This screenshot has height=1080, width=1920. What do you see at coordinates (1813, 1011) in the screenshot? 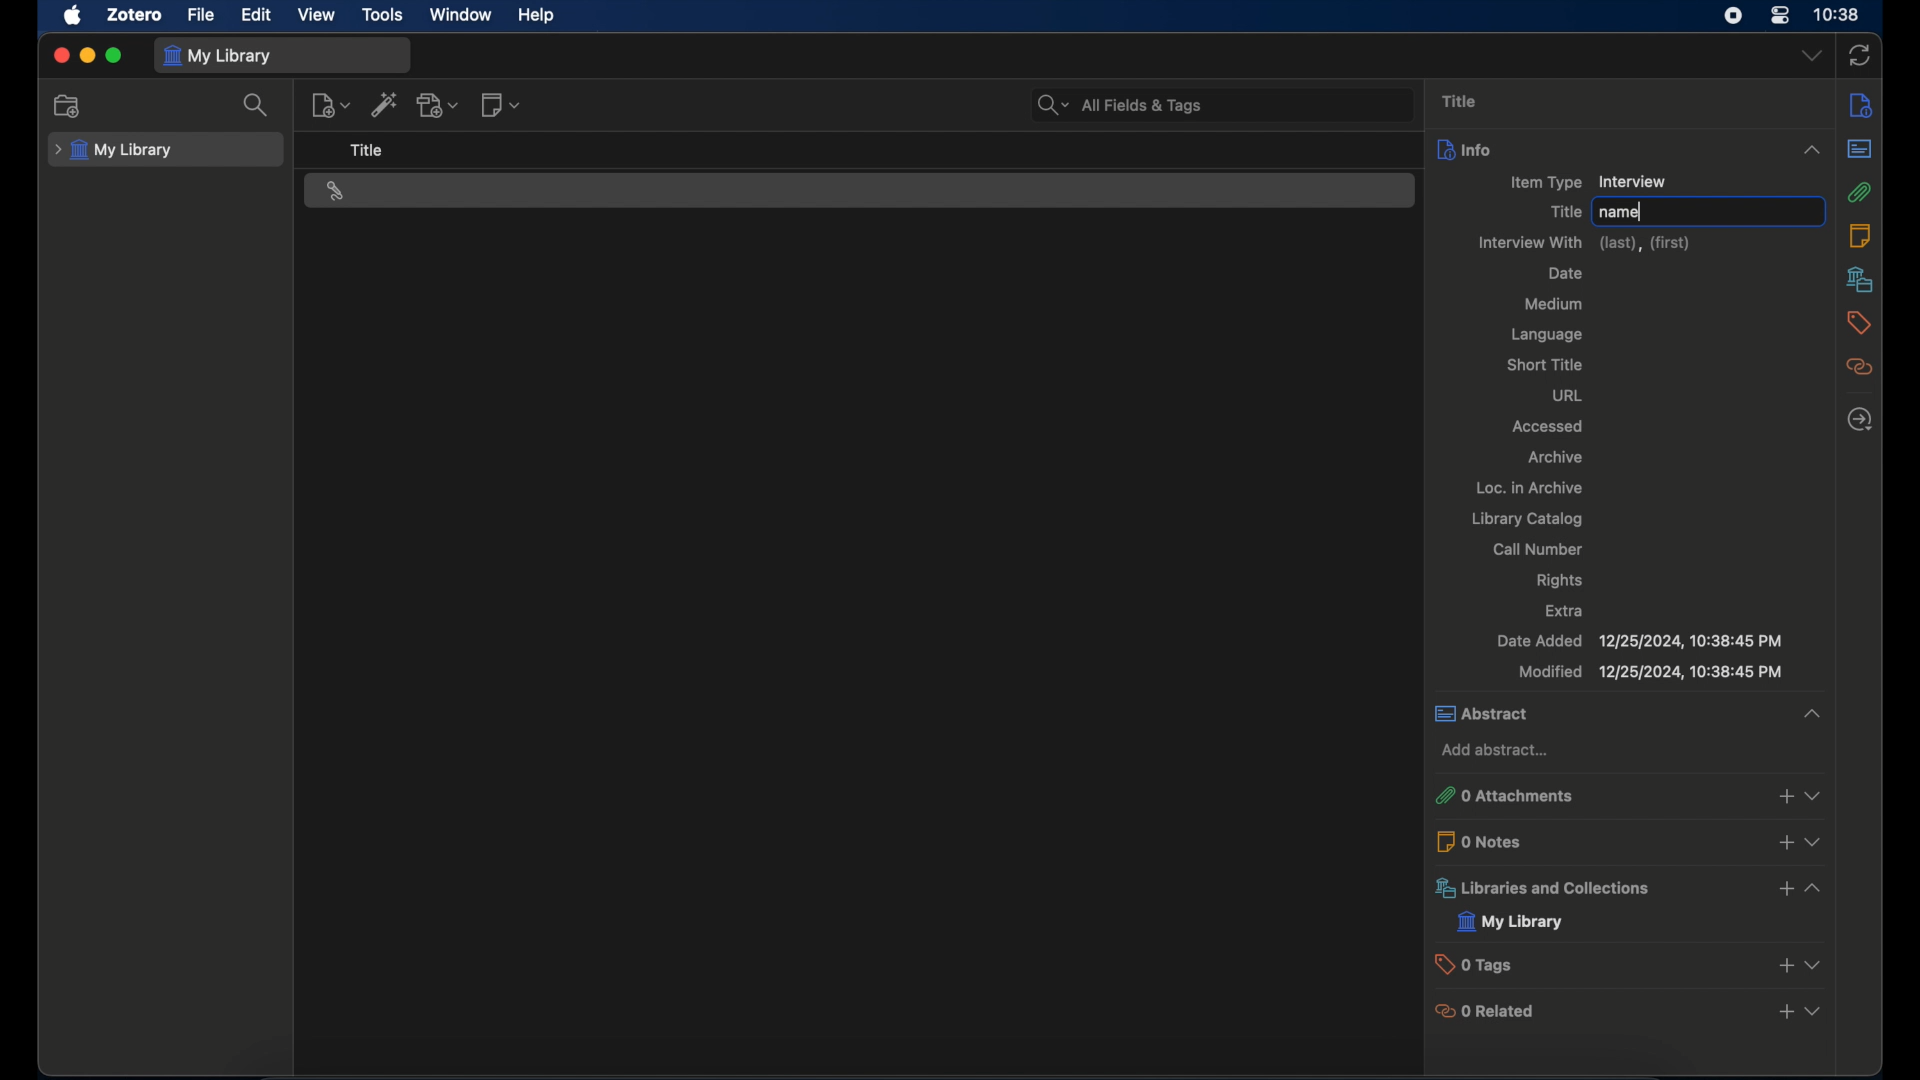
I see `view` at bounding box center [1813, 1011].